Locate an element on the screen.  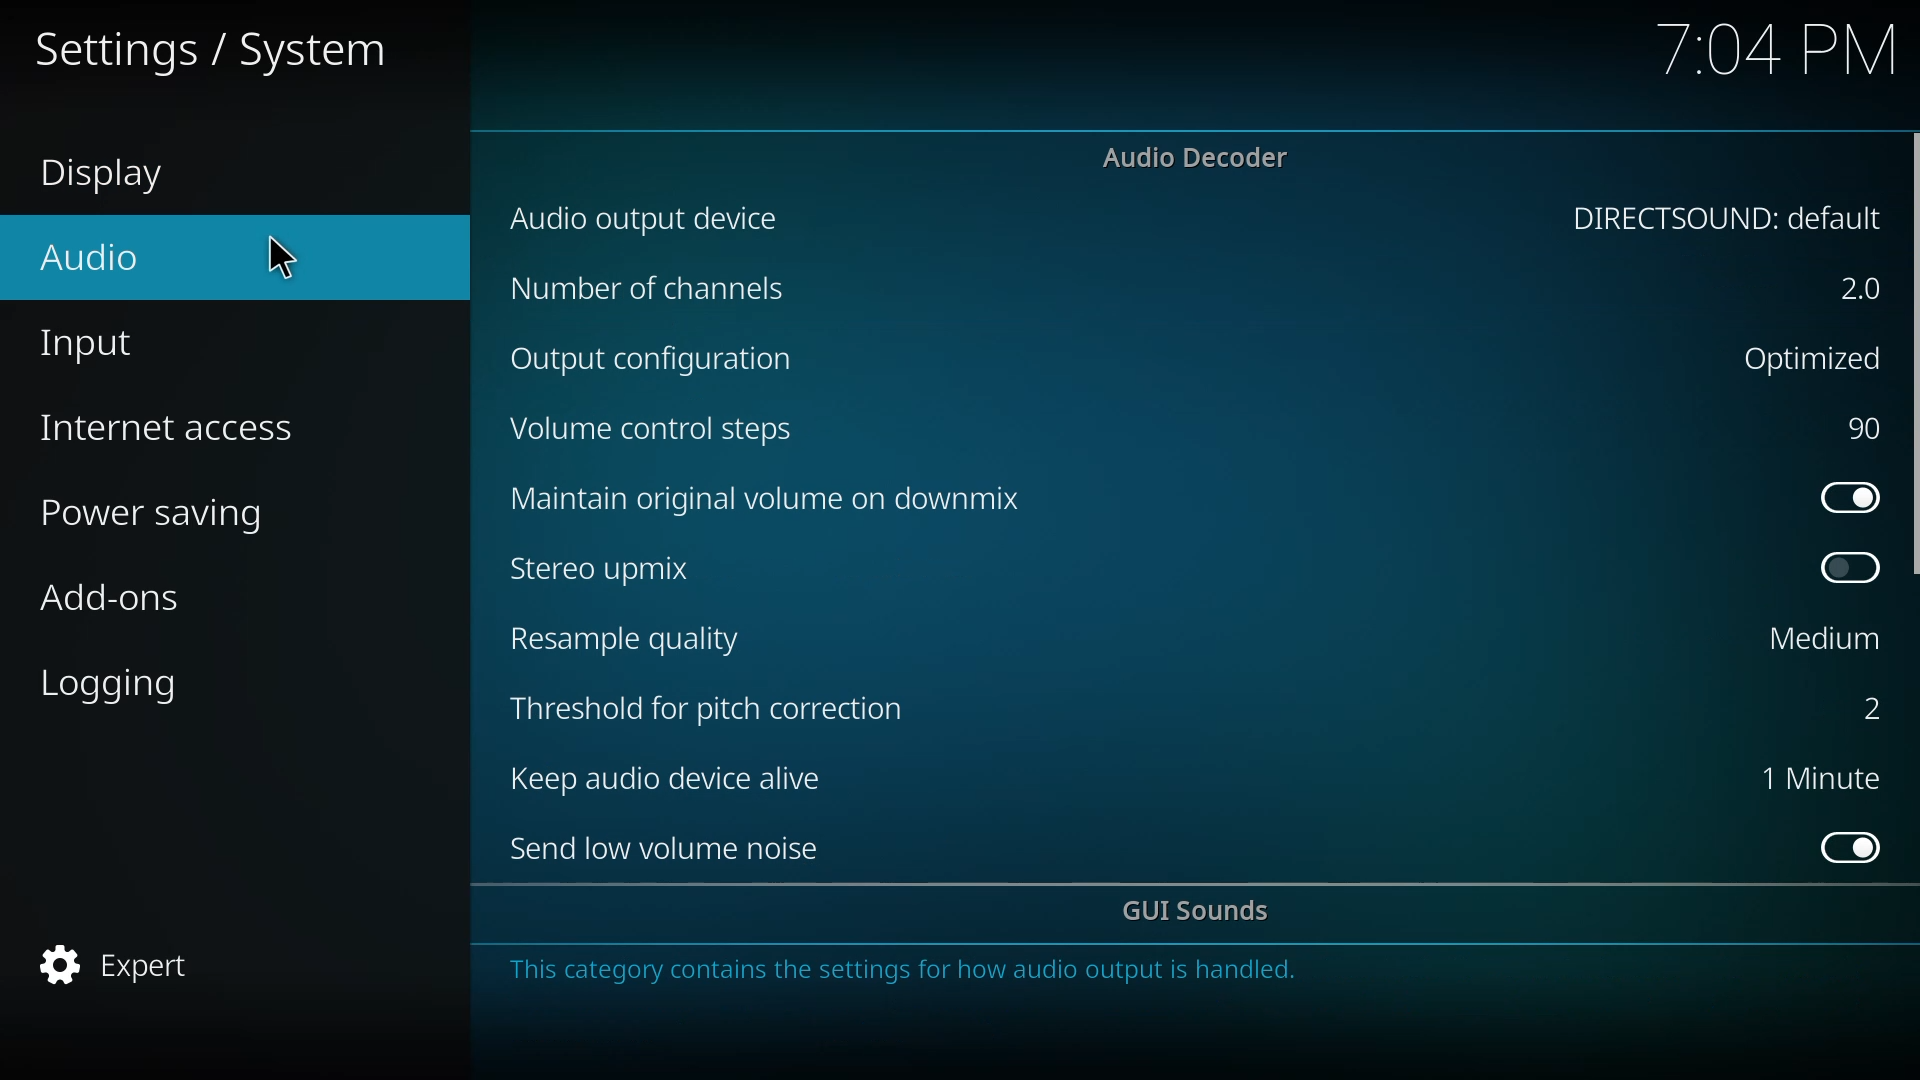
enabled is located at coordinates (1849, 497).